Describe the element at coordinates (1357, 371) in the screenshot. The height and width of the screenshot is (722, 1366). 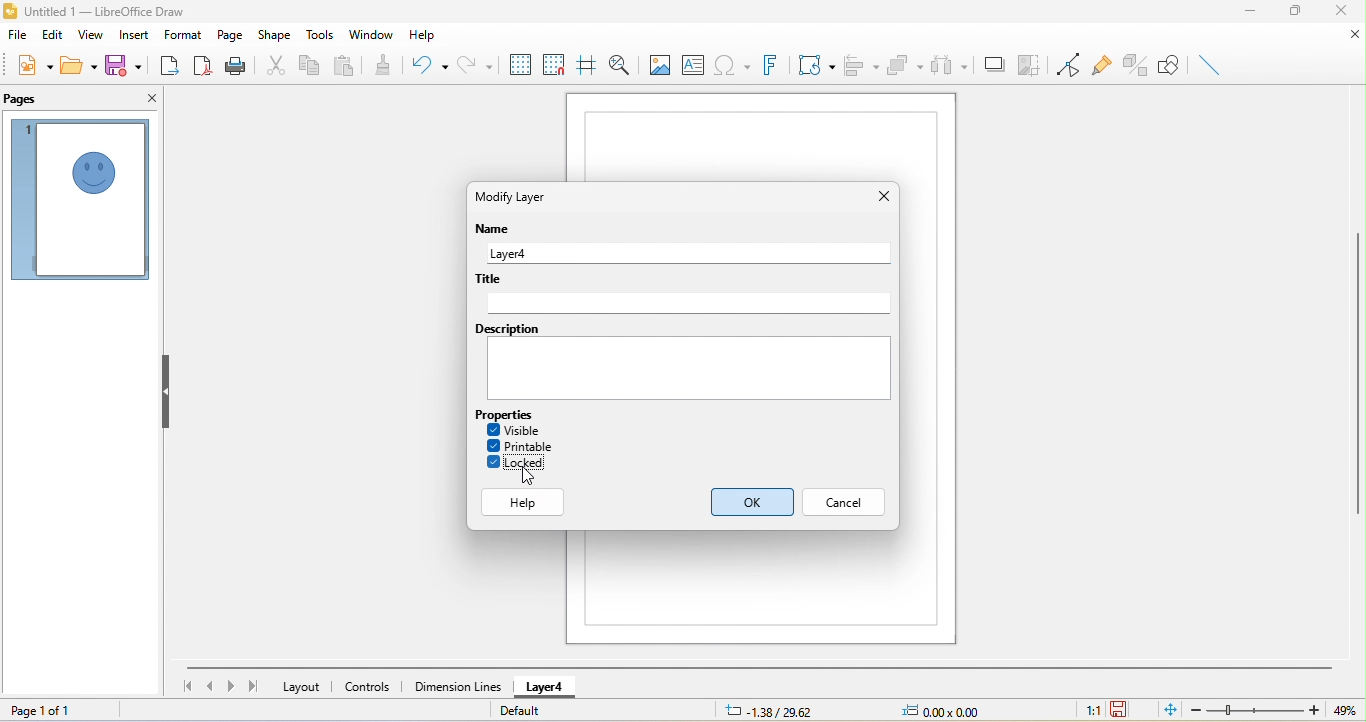
I see ` vertical scroll bar` at that location.